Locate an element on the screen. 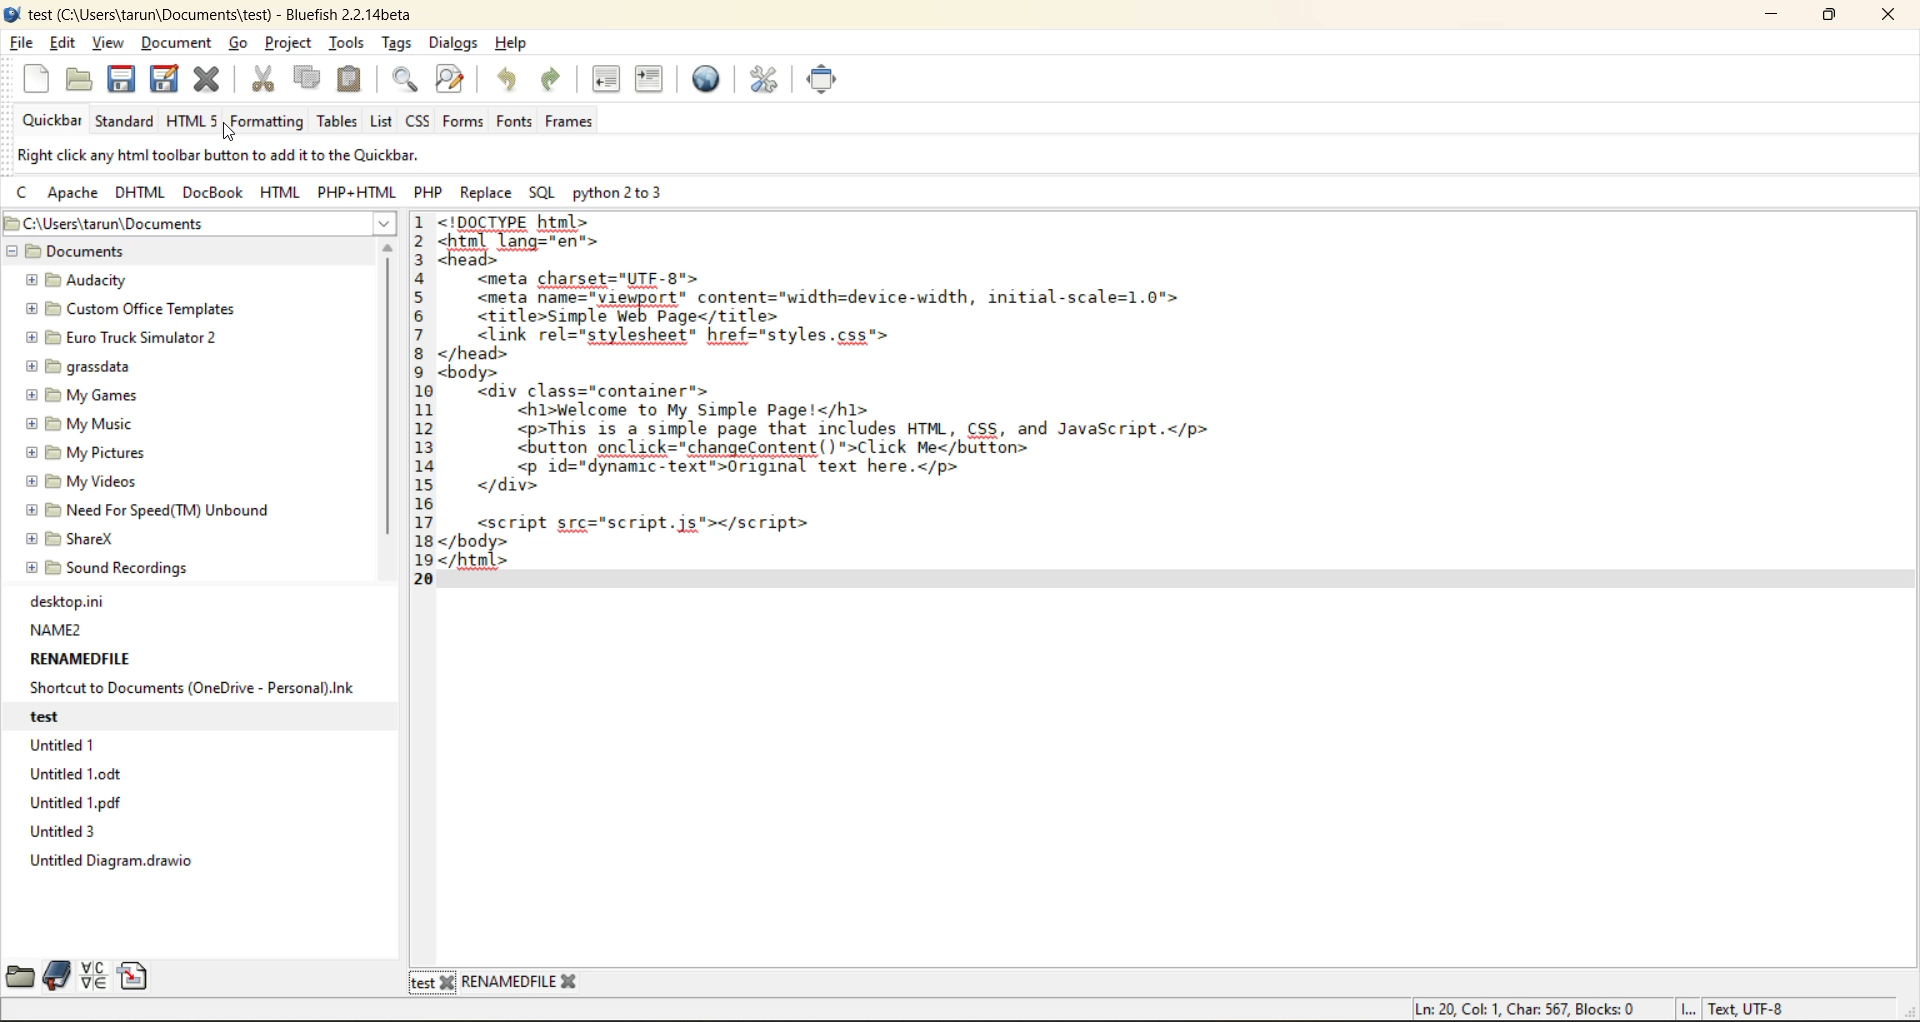  indent is located at coordinates (653, 80).